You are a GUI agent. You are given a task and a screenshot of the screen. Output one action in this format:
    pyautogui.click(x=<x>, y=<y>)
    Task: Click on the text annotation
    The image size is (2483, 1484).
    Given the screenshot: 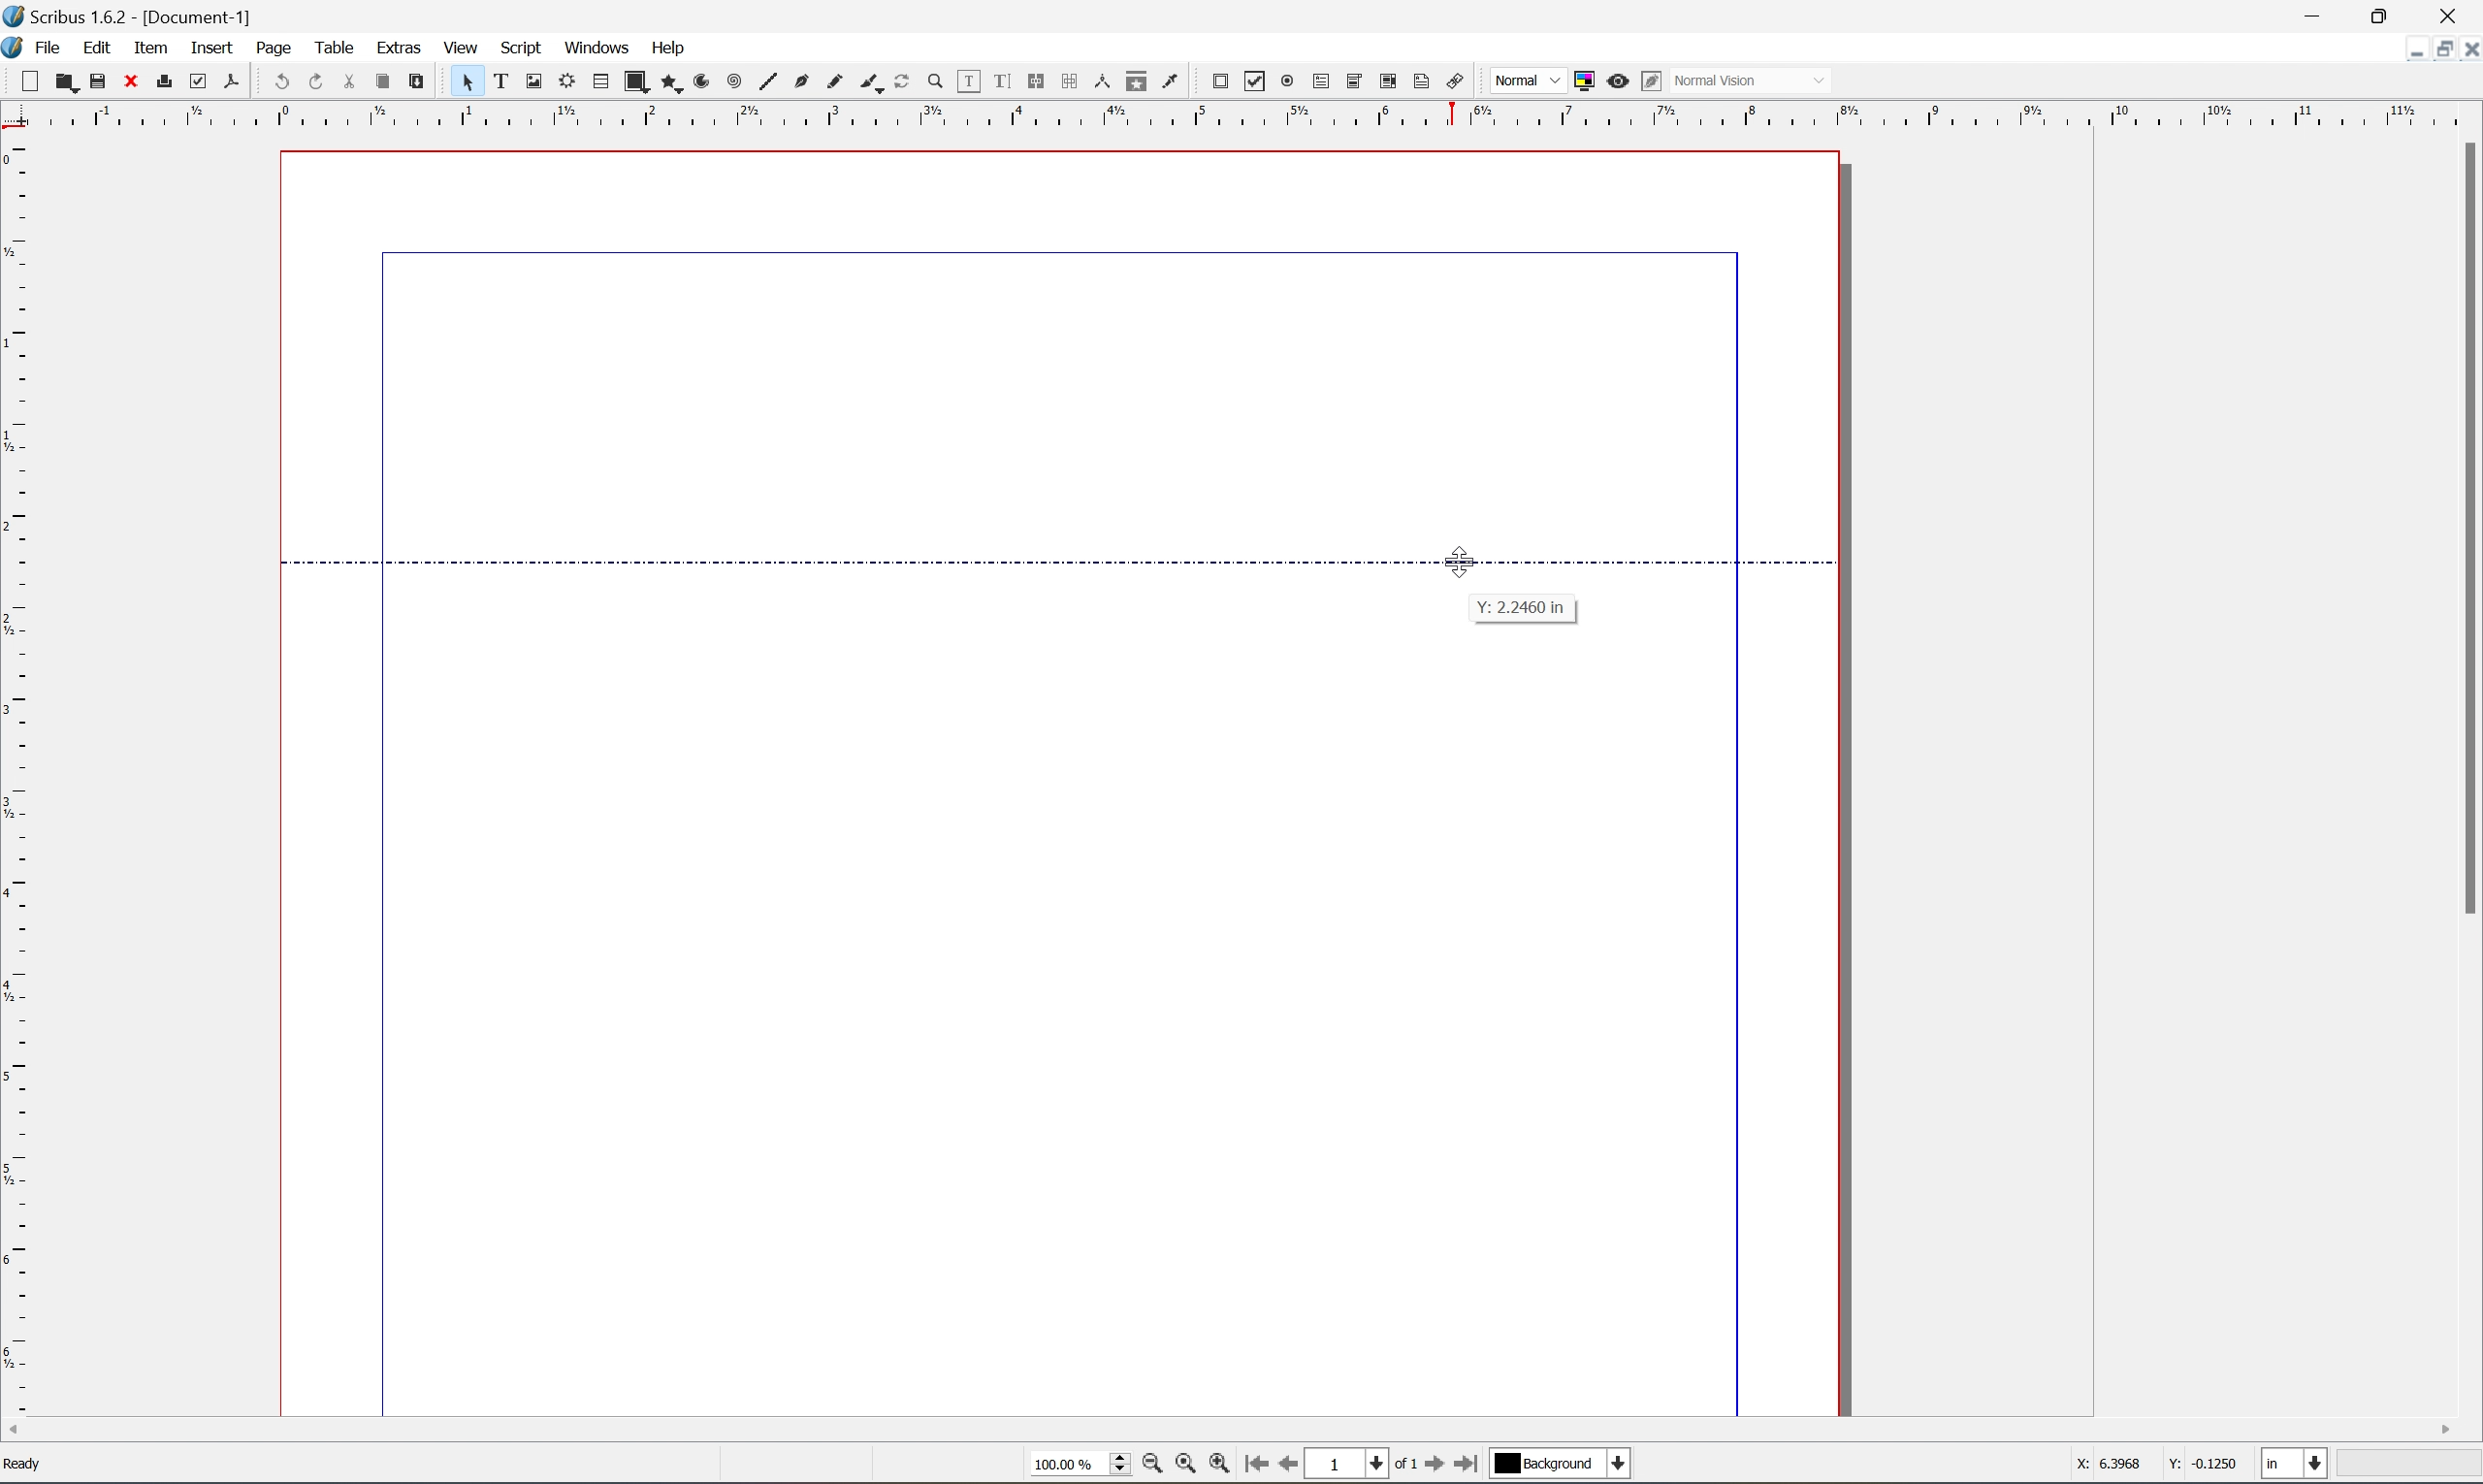 What is the action you would take?
    pyautogui.click(x=1424, y=82)
    